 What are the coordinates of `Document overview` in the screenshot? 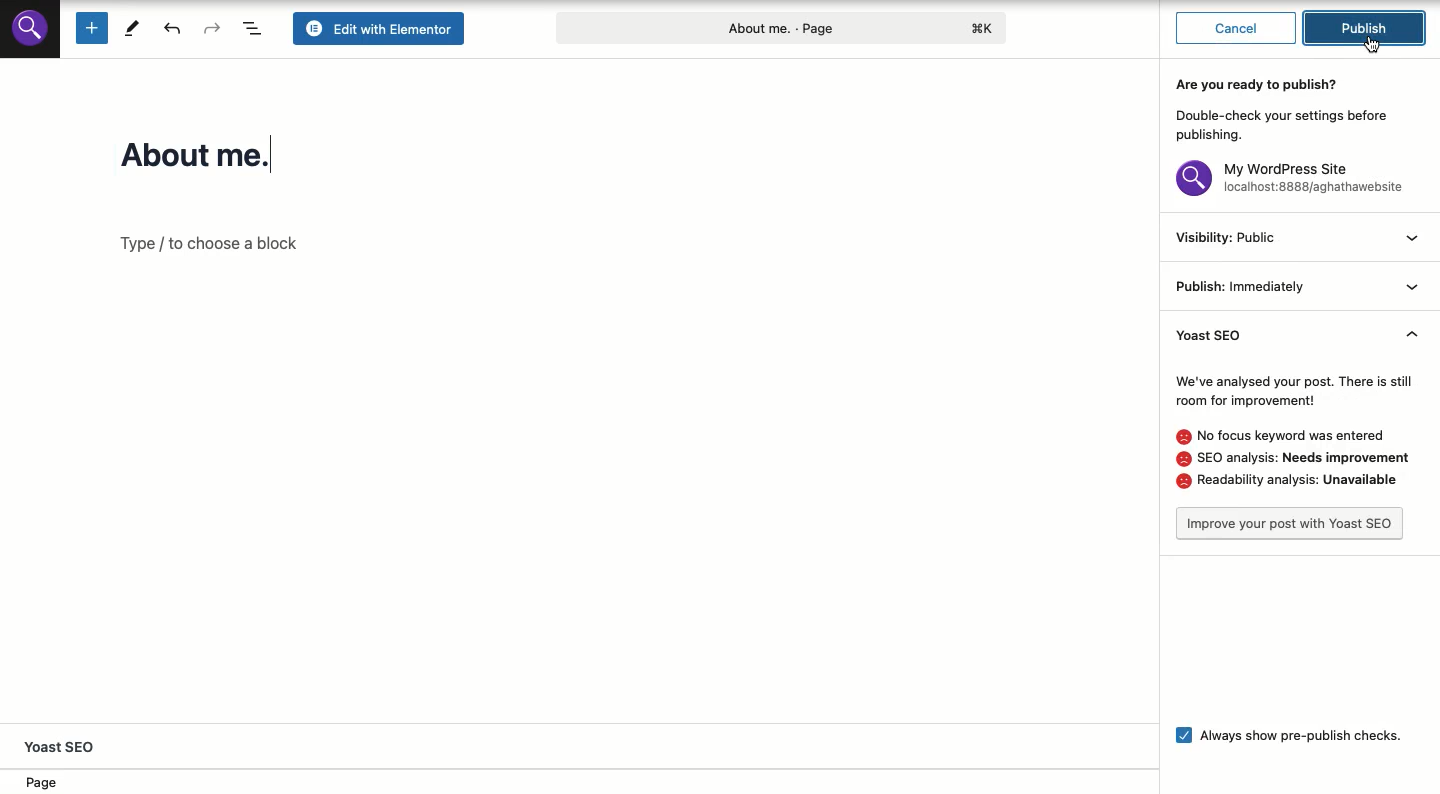 It's located at (254, 28).